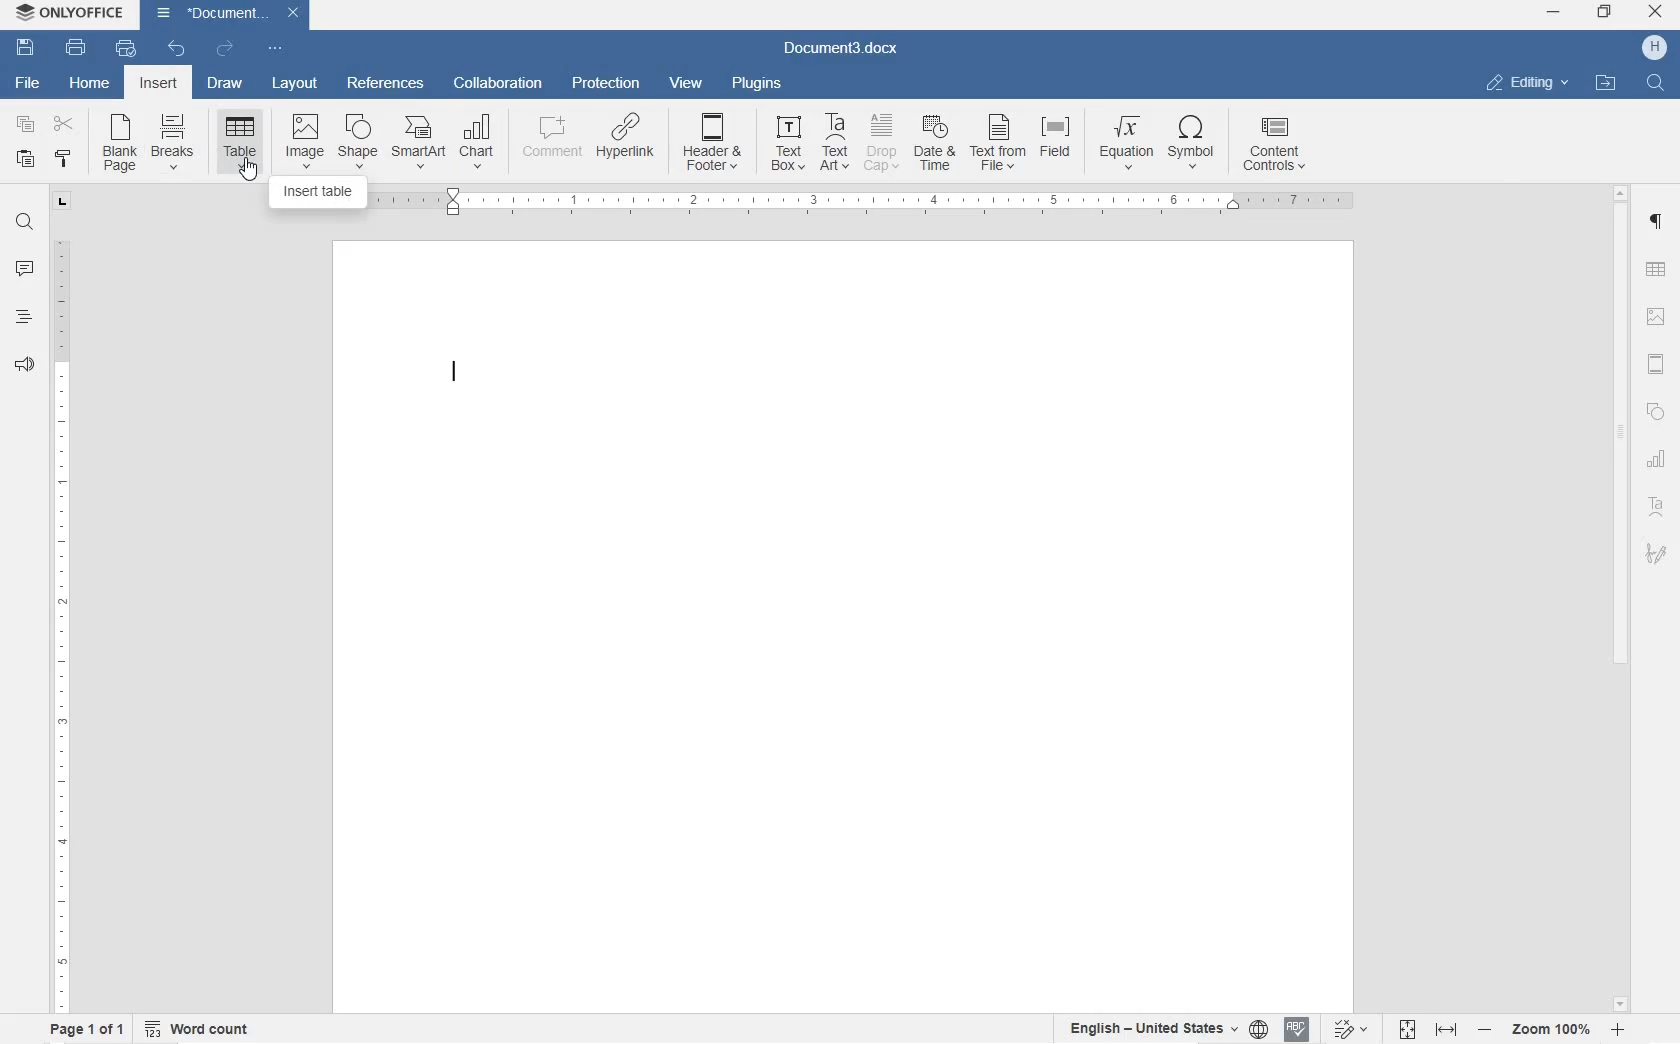 The image size is (1680, 1044). I want to click on CONTENT CONTROLS, so click(1276, 147).